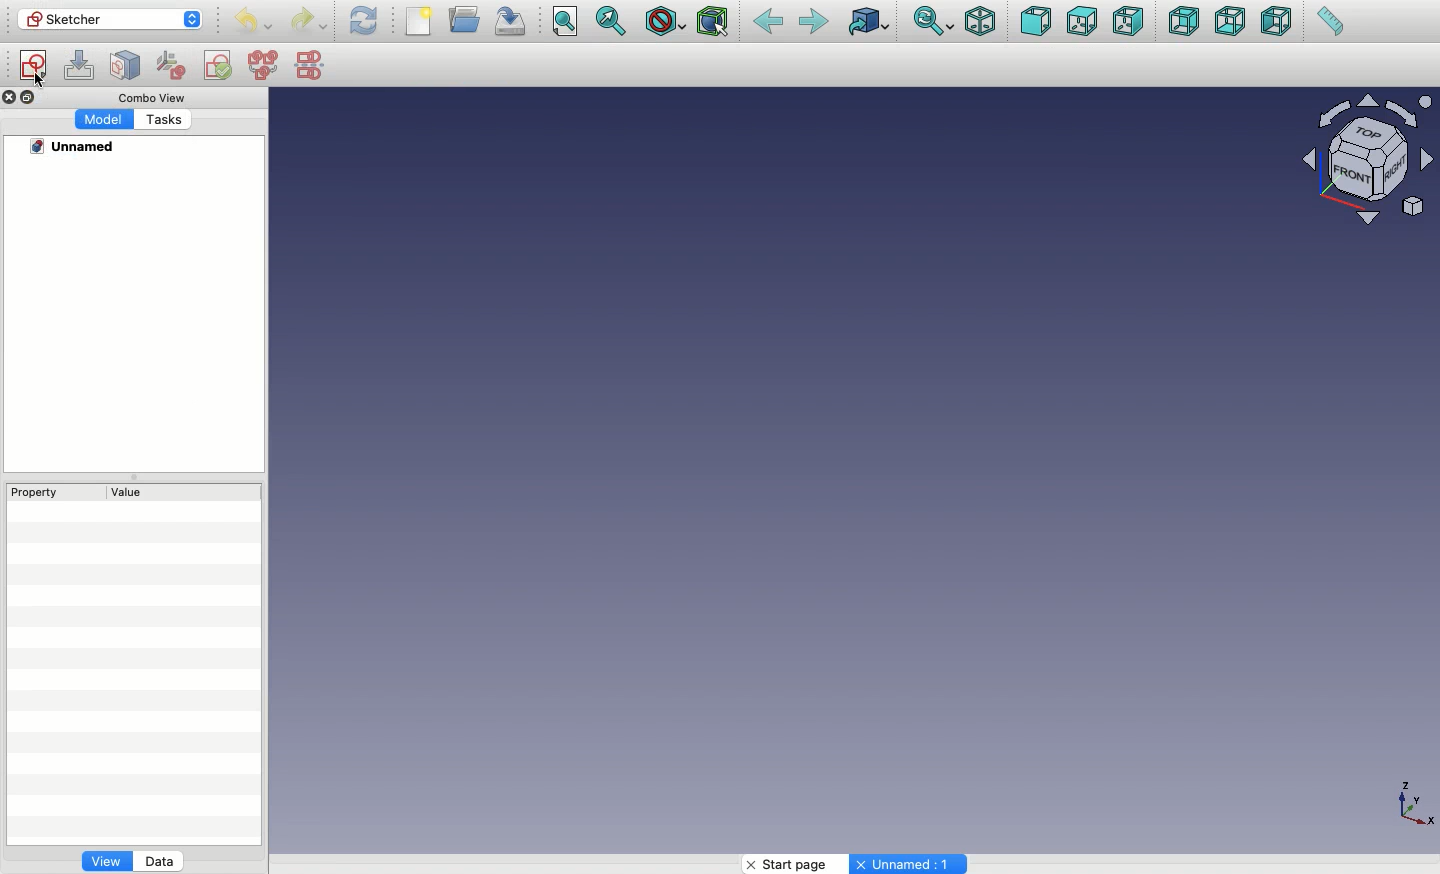  Describe the element at coordinates (363, 21) in the screenshot. I see `Refresh` at that location.